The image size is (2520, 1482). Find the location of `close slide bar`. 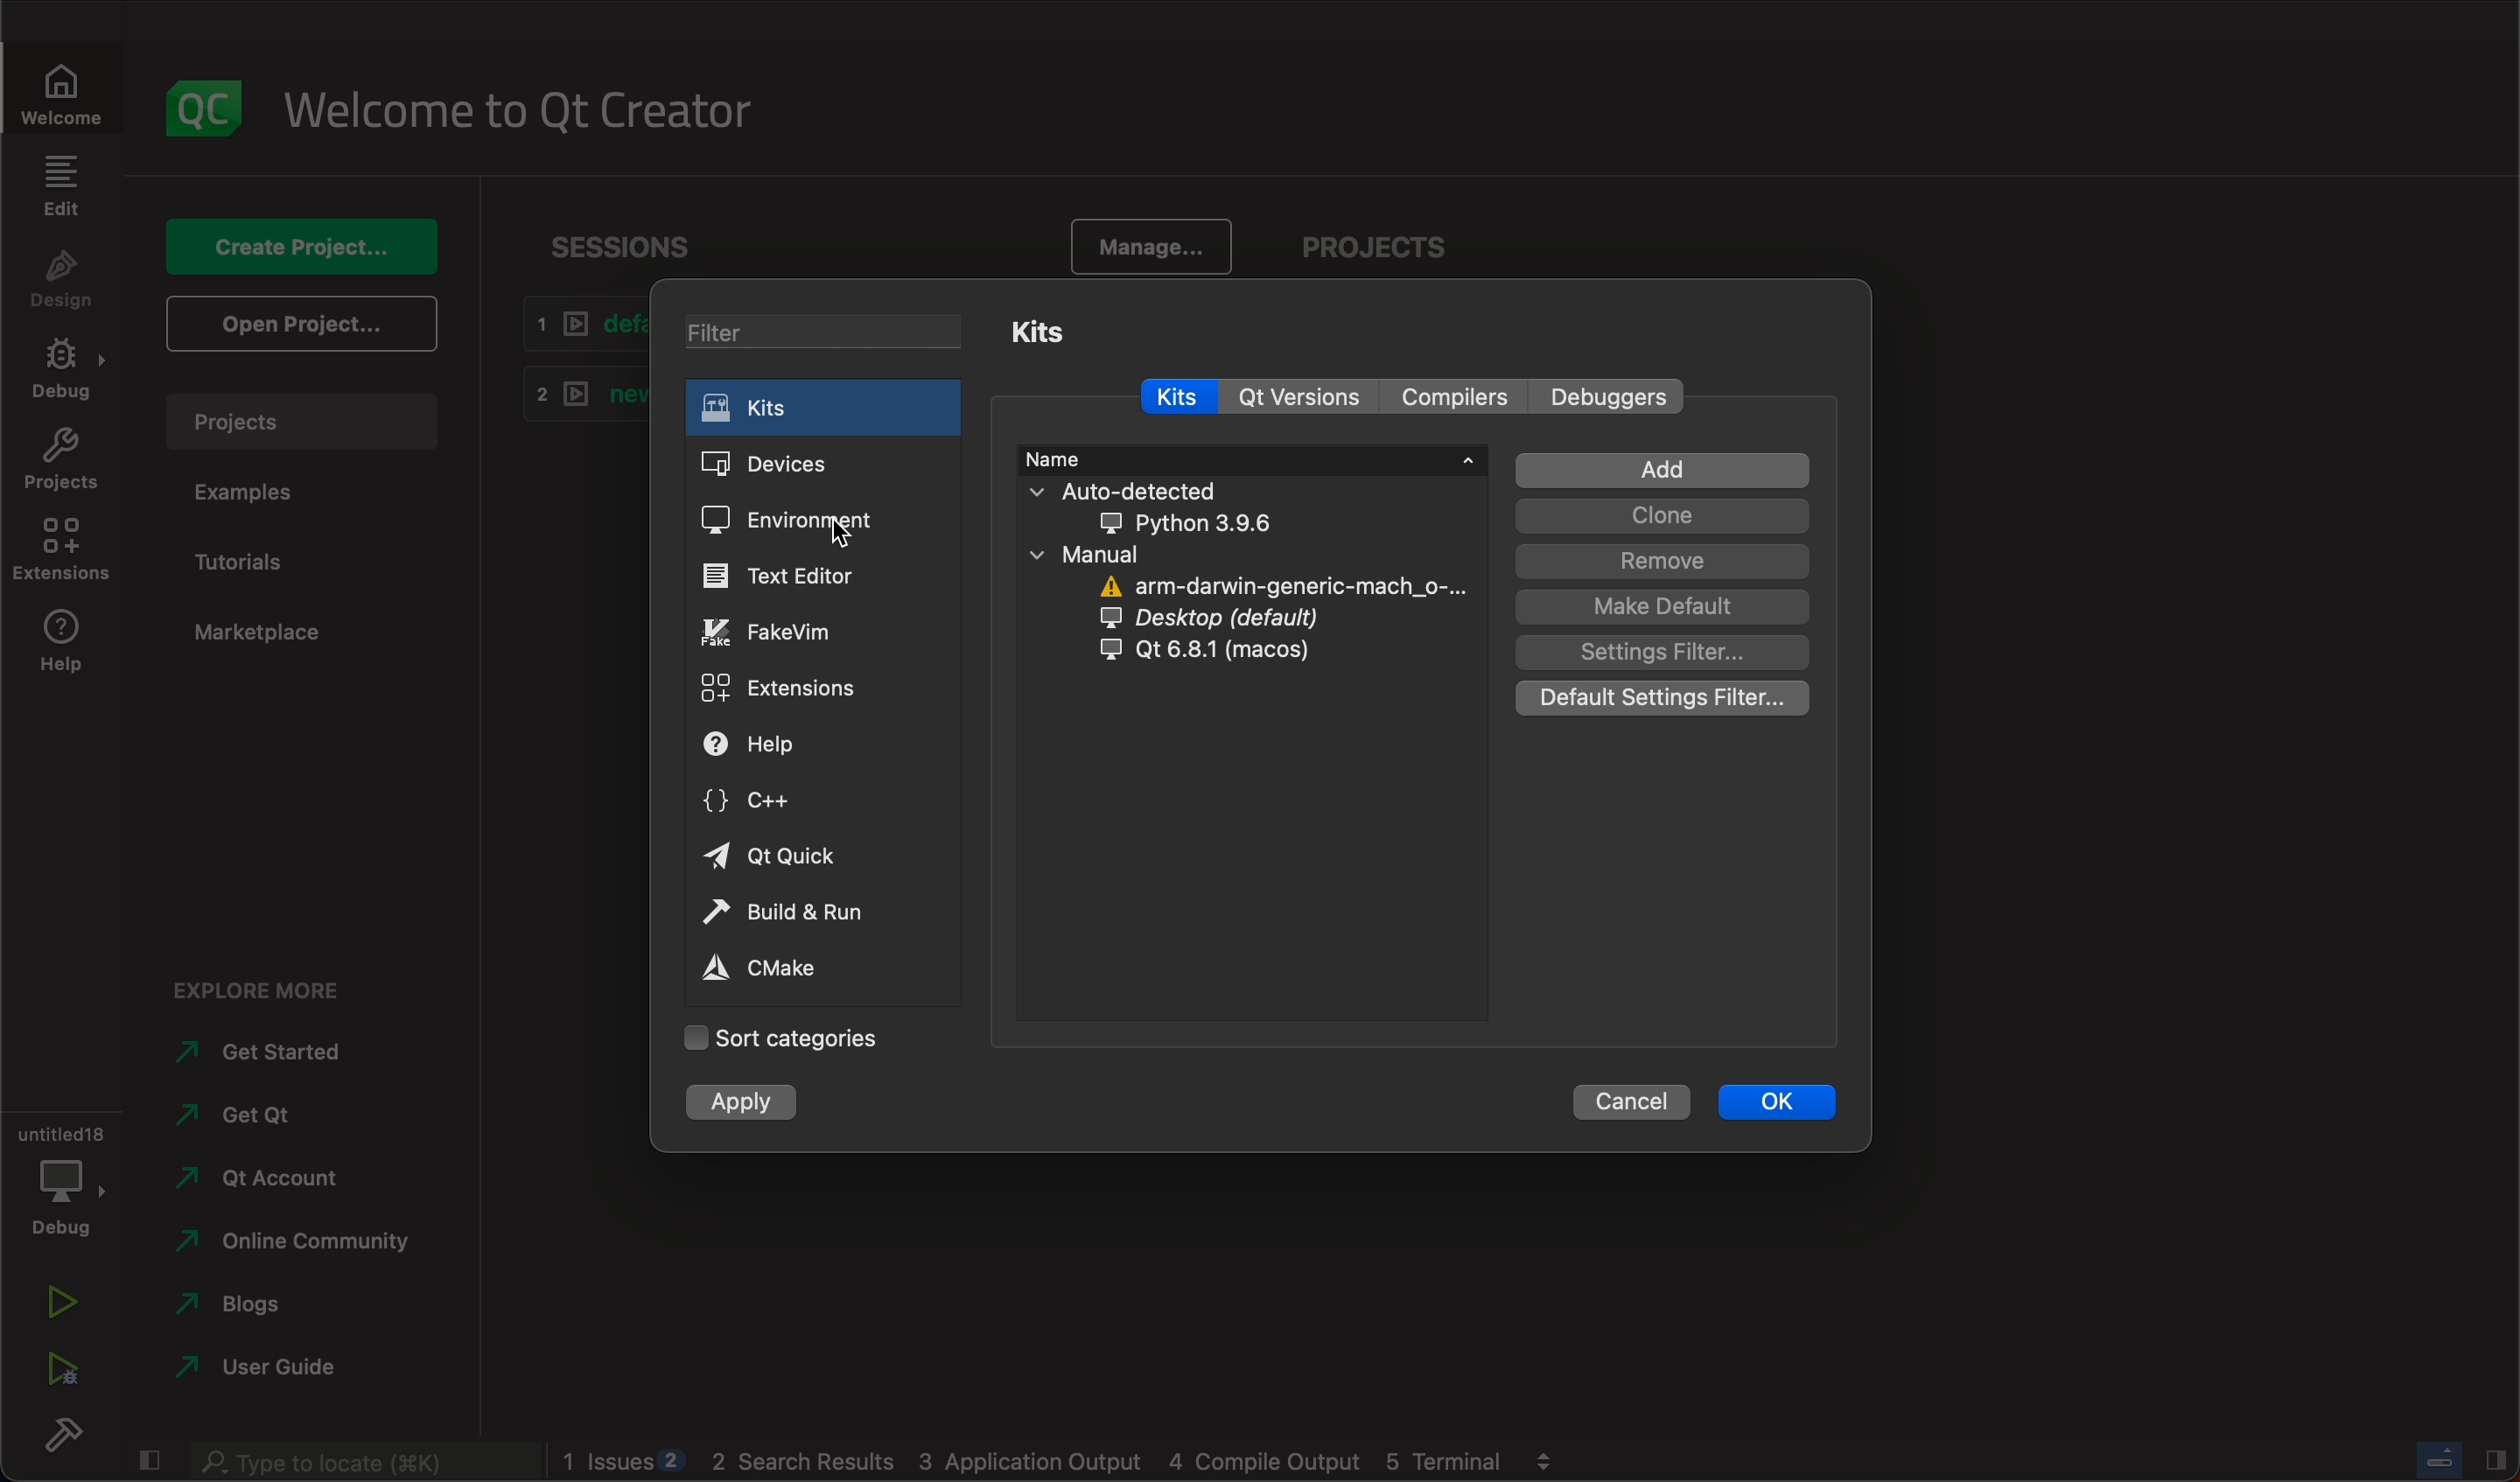

close slide bar is located at coordinates (149, 1462).